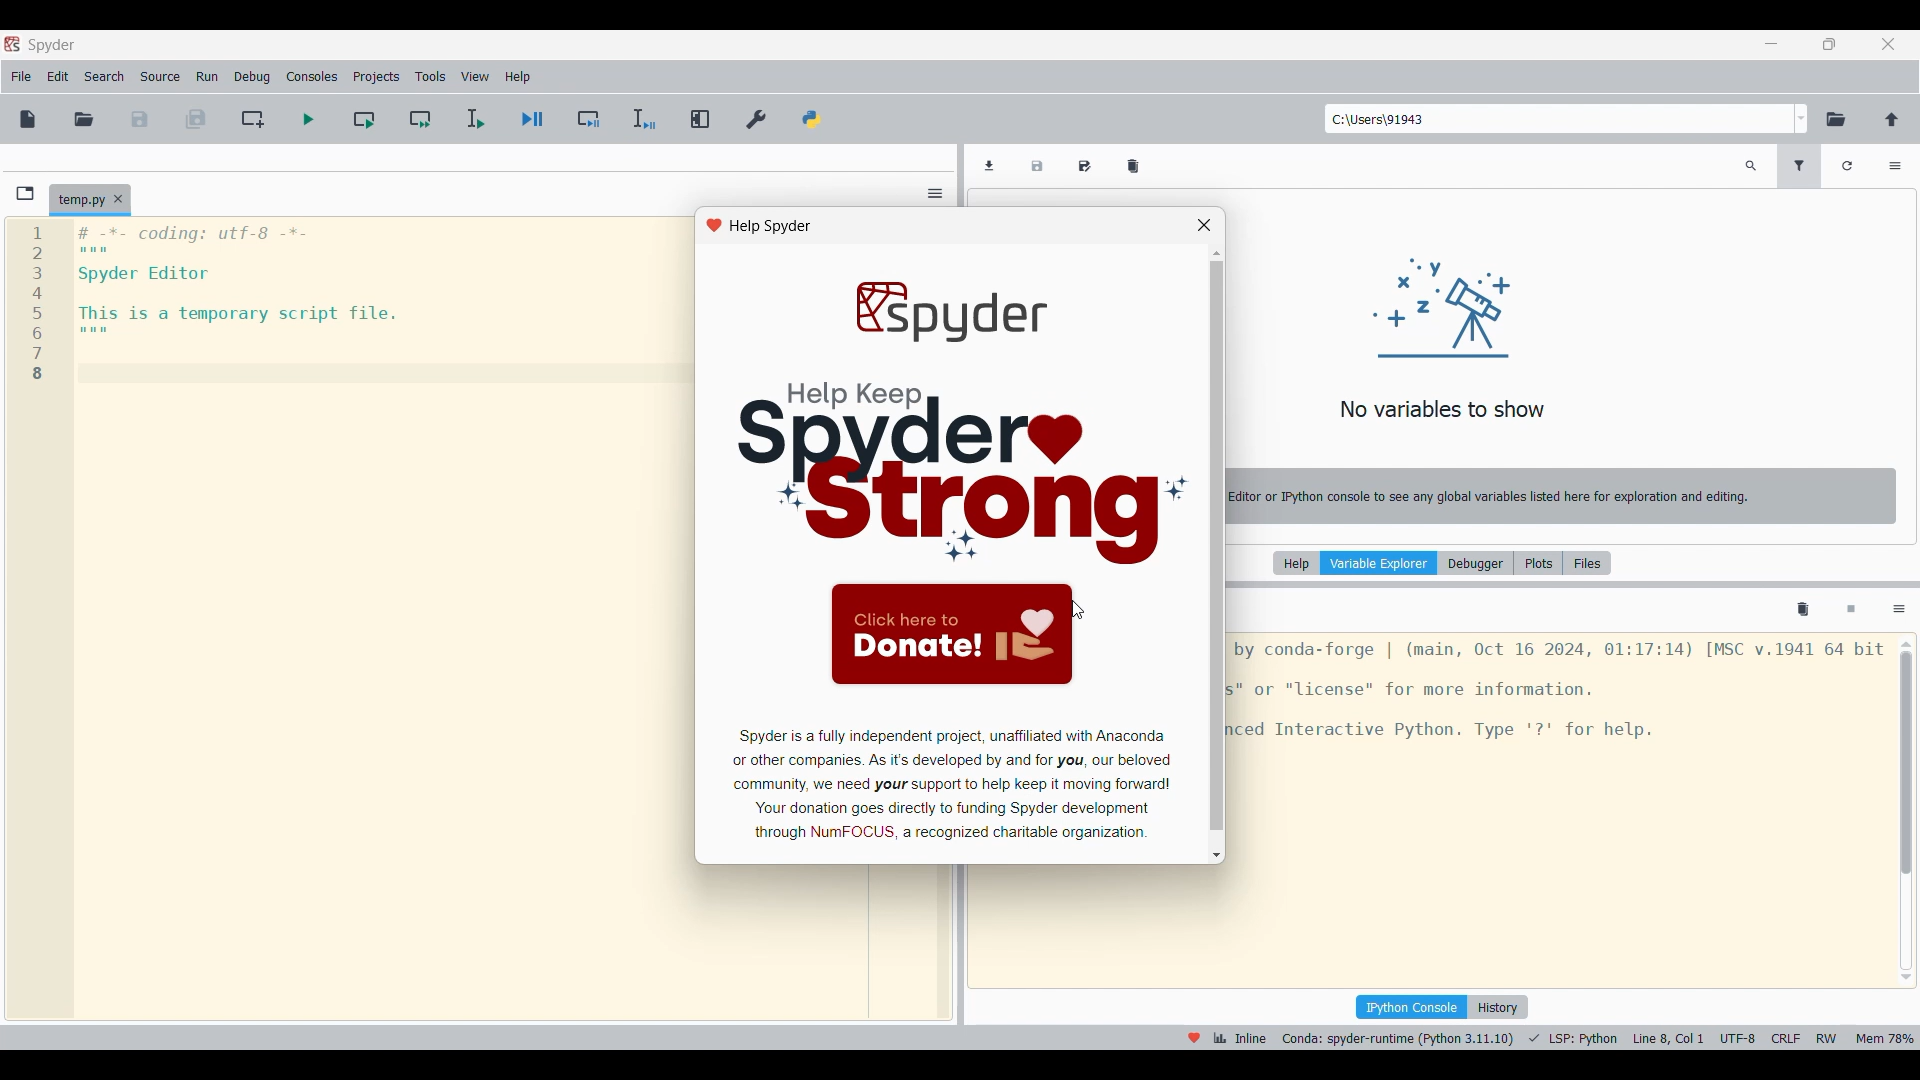 The height and width of the screenshot is (1080, 1920). I want to click on notice, so click(1568, 493).